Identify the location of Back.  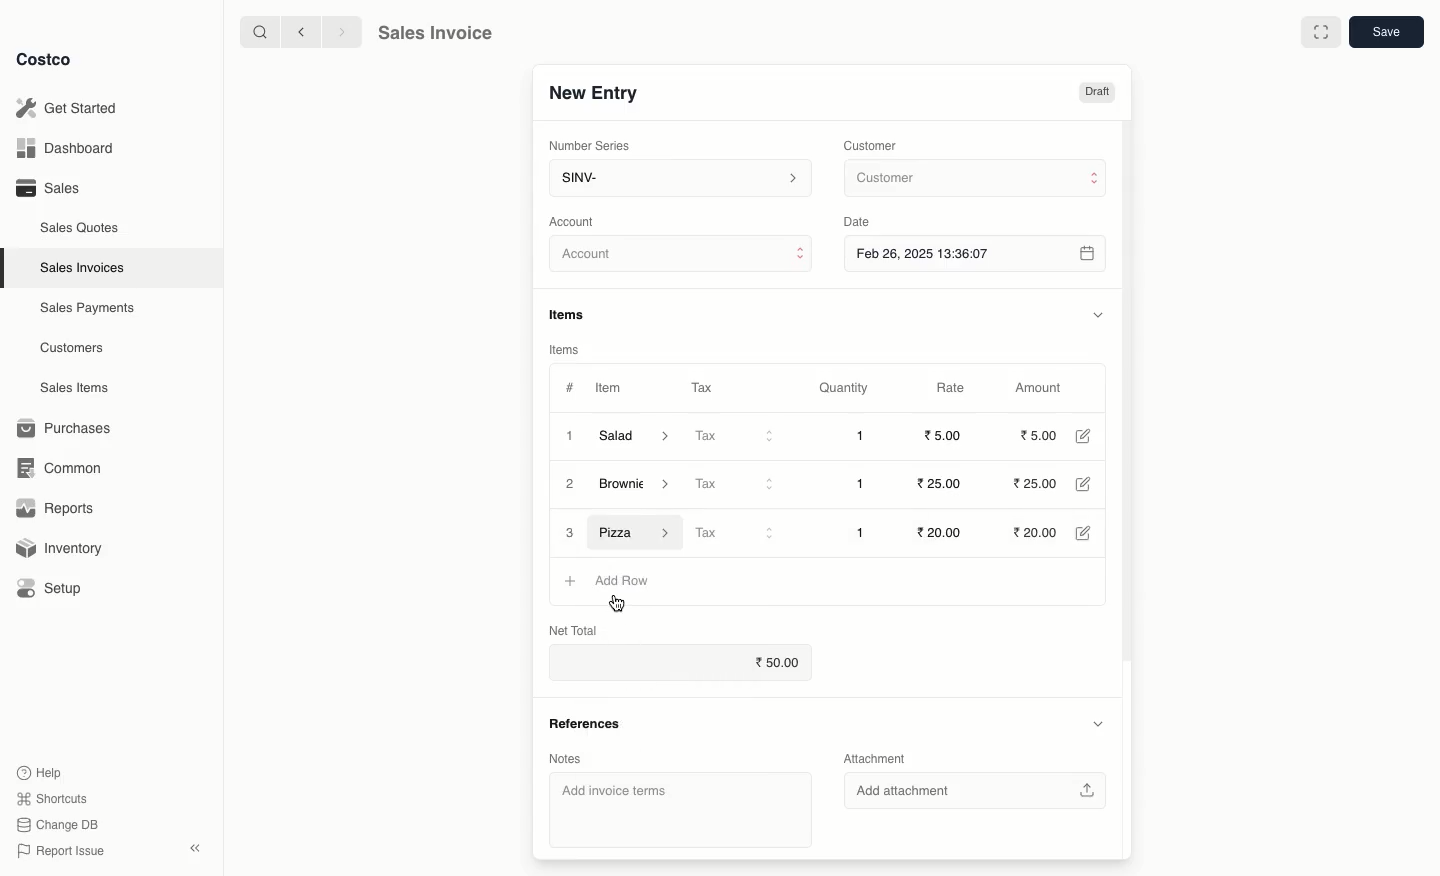
(299, 32).